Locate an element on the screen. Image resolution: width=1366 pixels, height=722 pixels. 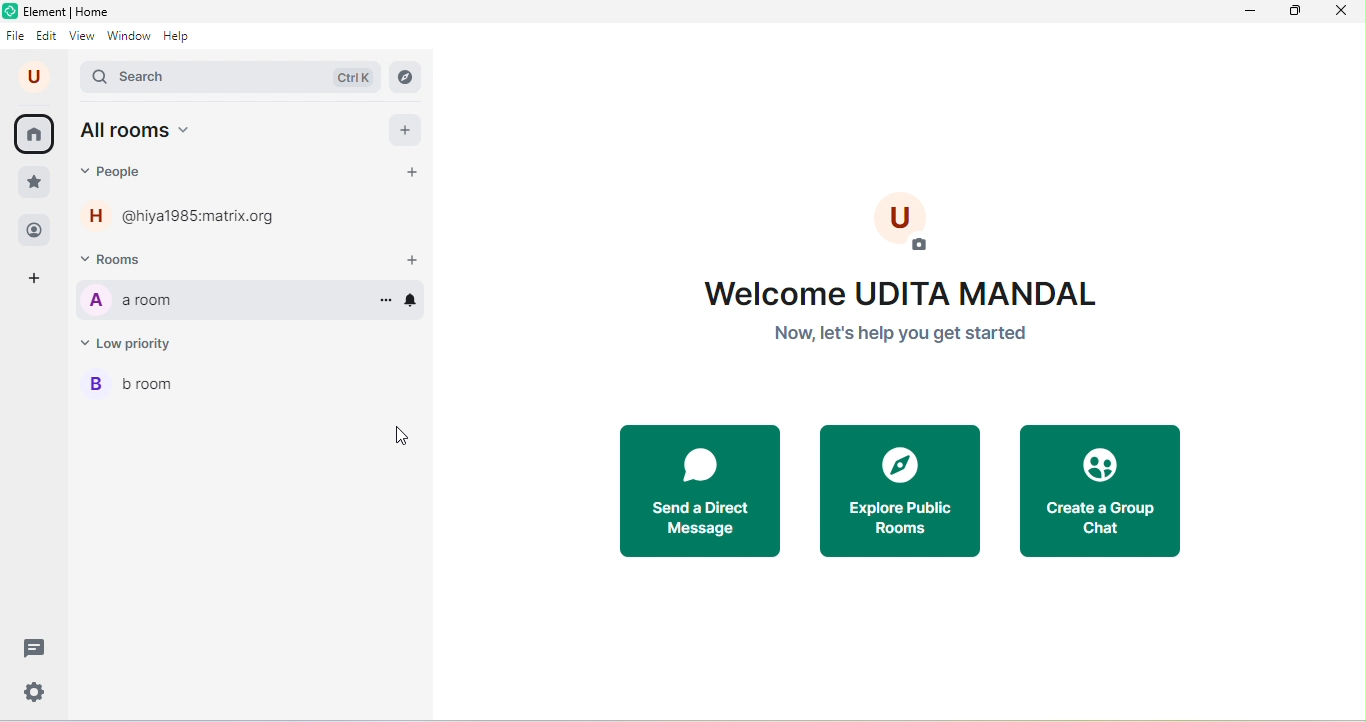
favorite is located at coordinates (37, 186).